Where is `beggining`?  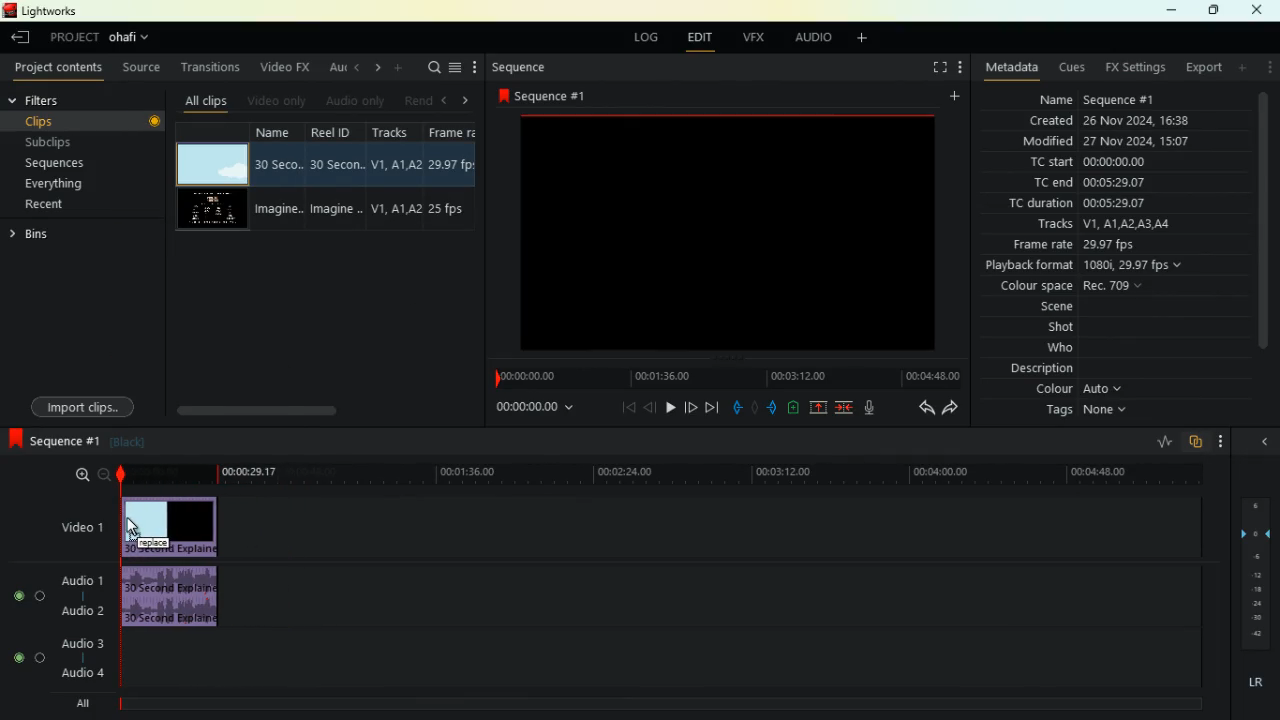
beggining is located at coordinates (619, 408).